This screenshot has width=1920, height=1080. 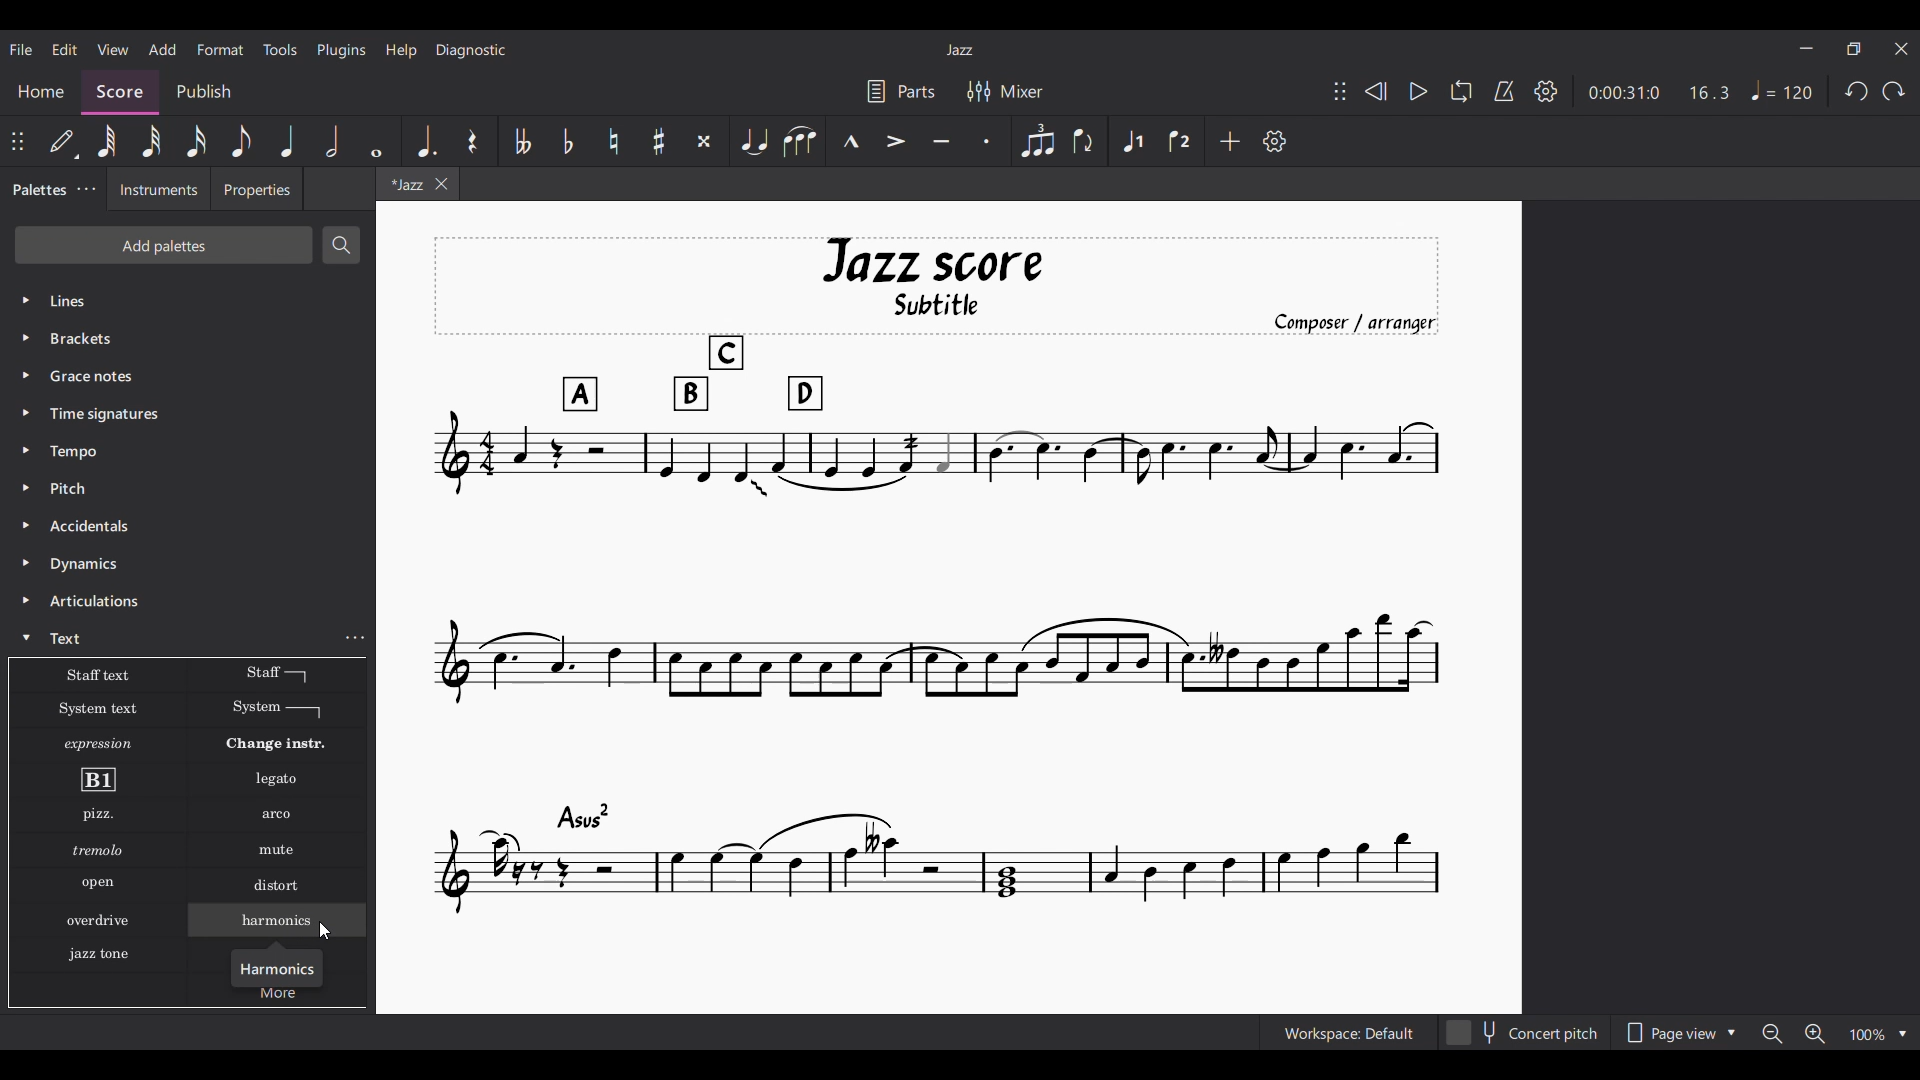 What do you see at coordinates (343, 245) in the screenshot?
I see `Search` at bounding box center [343, 245].